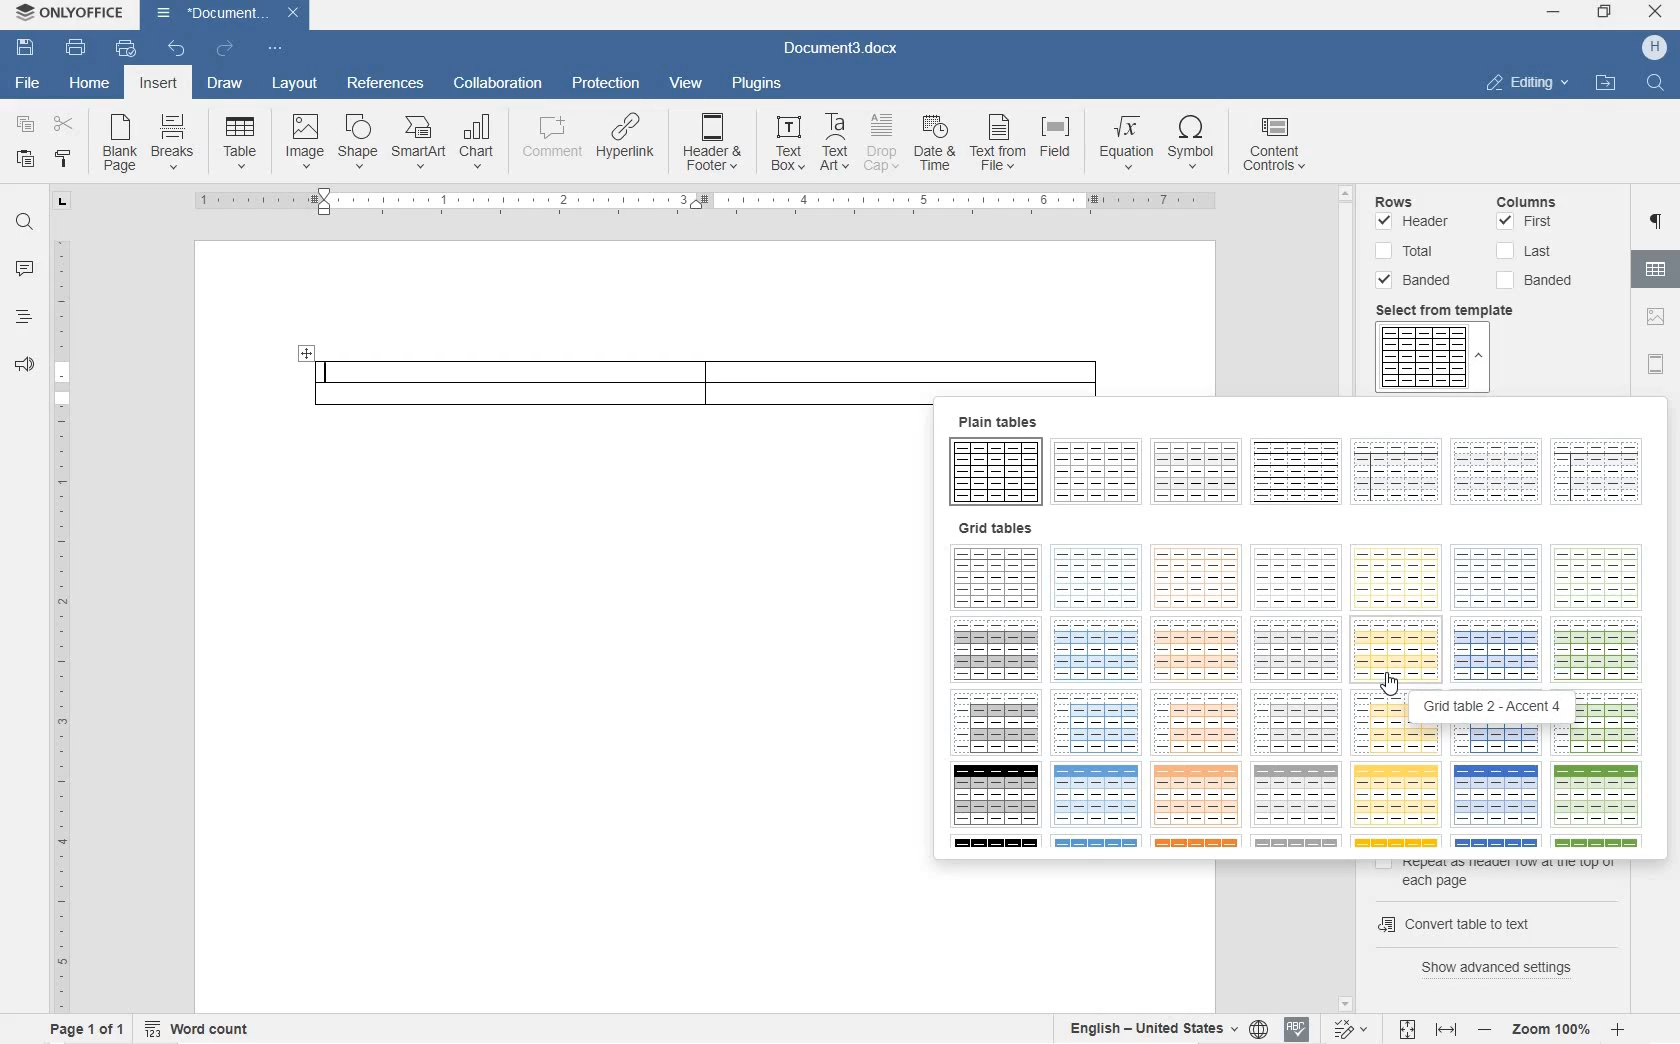 The width and height of the screenshot is (1680, 1044). I want to click on Blank Page, so click(120, 144).